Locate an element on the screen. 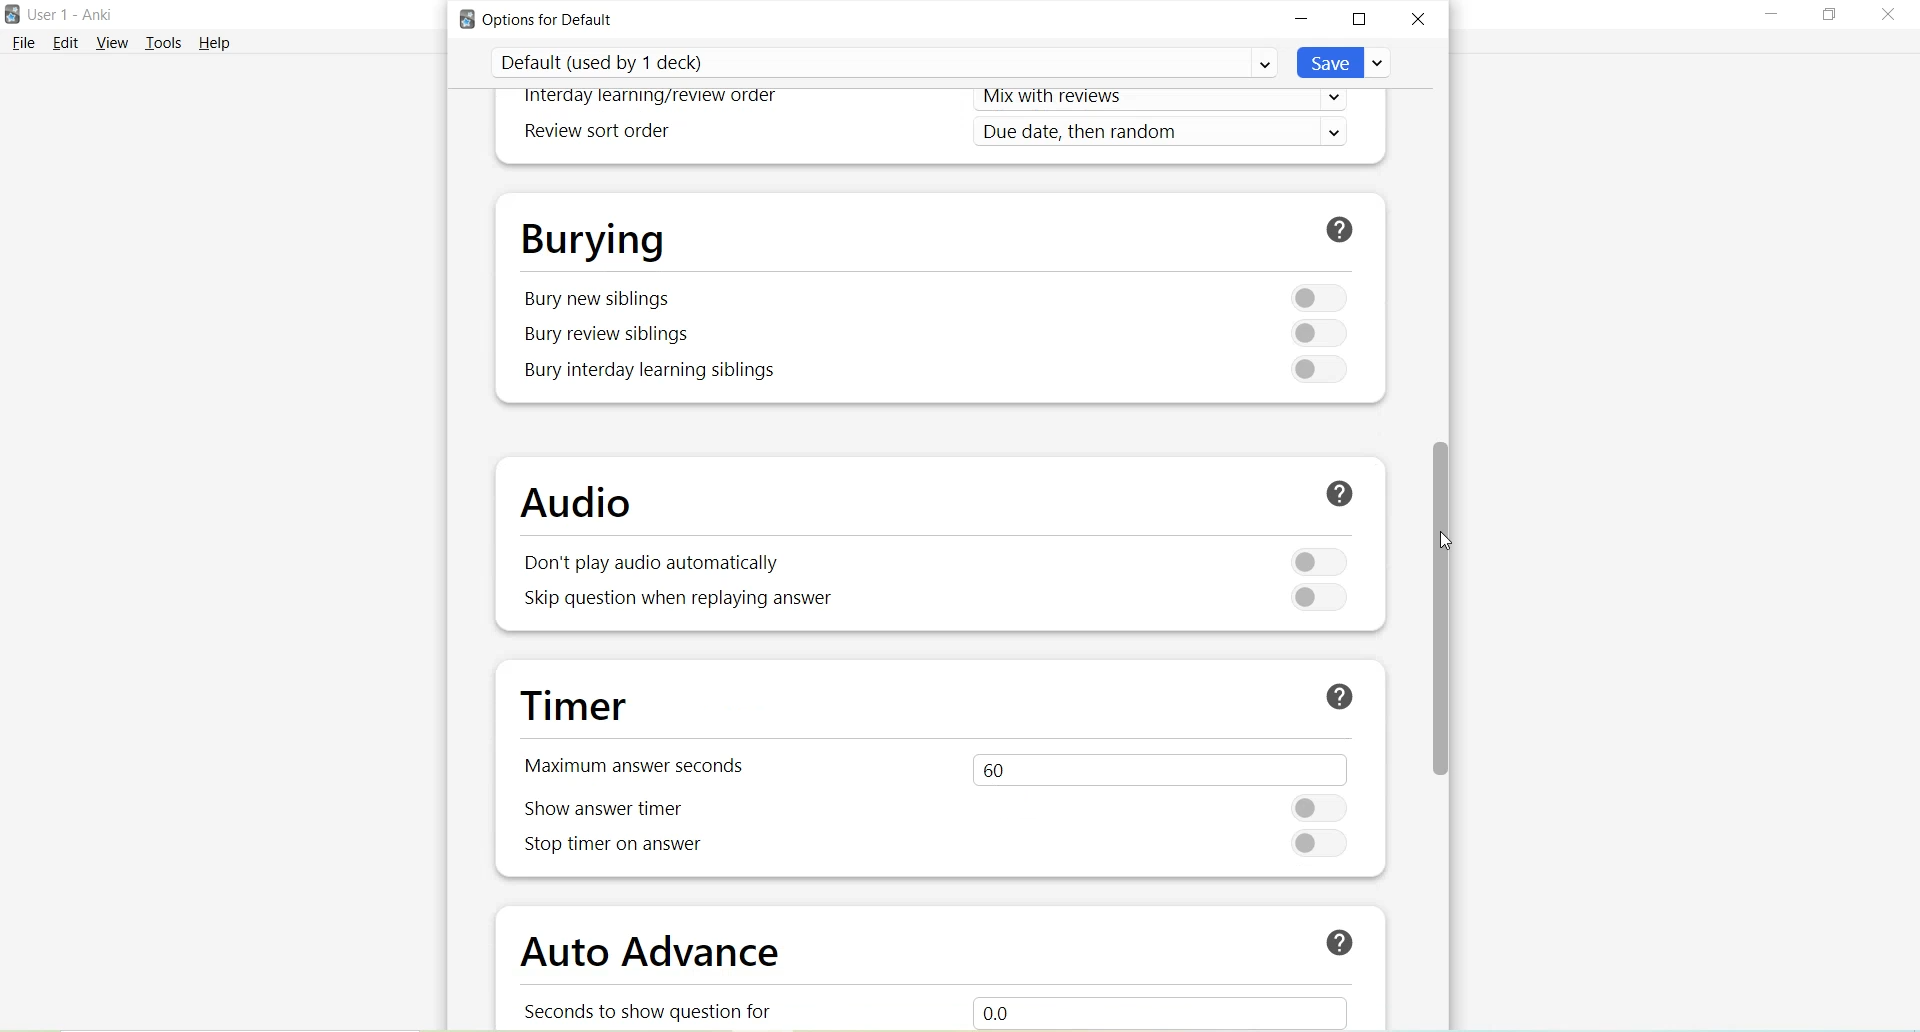 This screenshot has height=1032, width=1920. Close is located at coordinates (1418, 18).